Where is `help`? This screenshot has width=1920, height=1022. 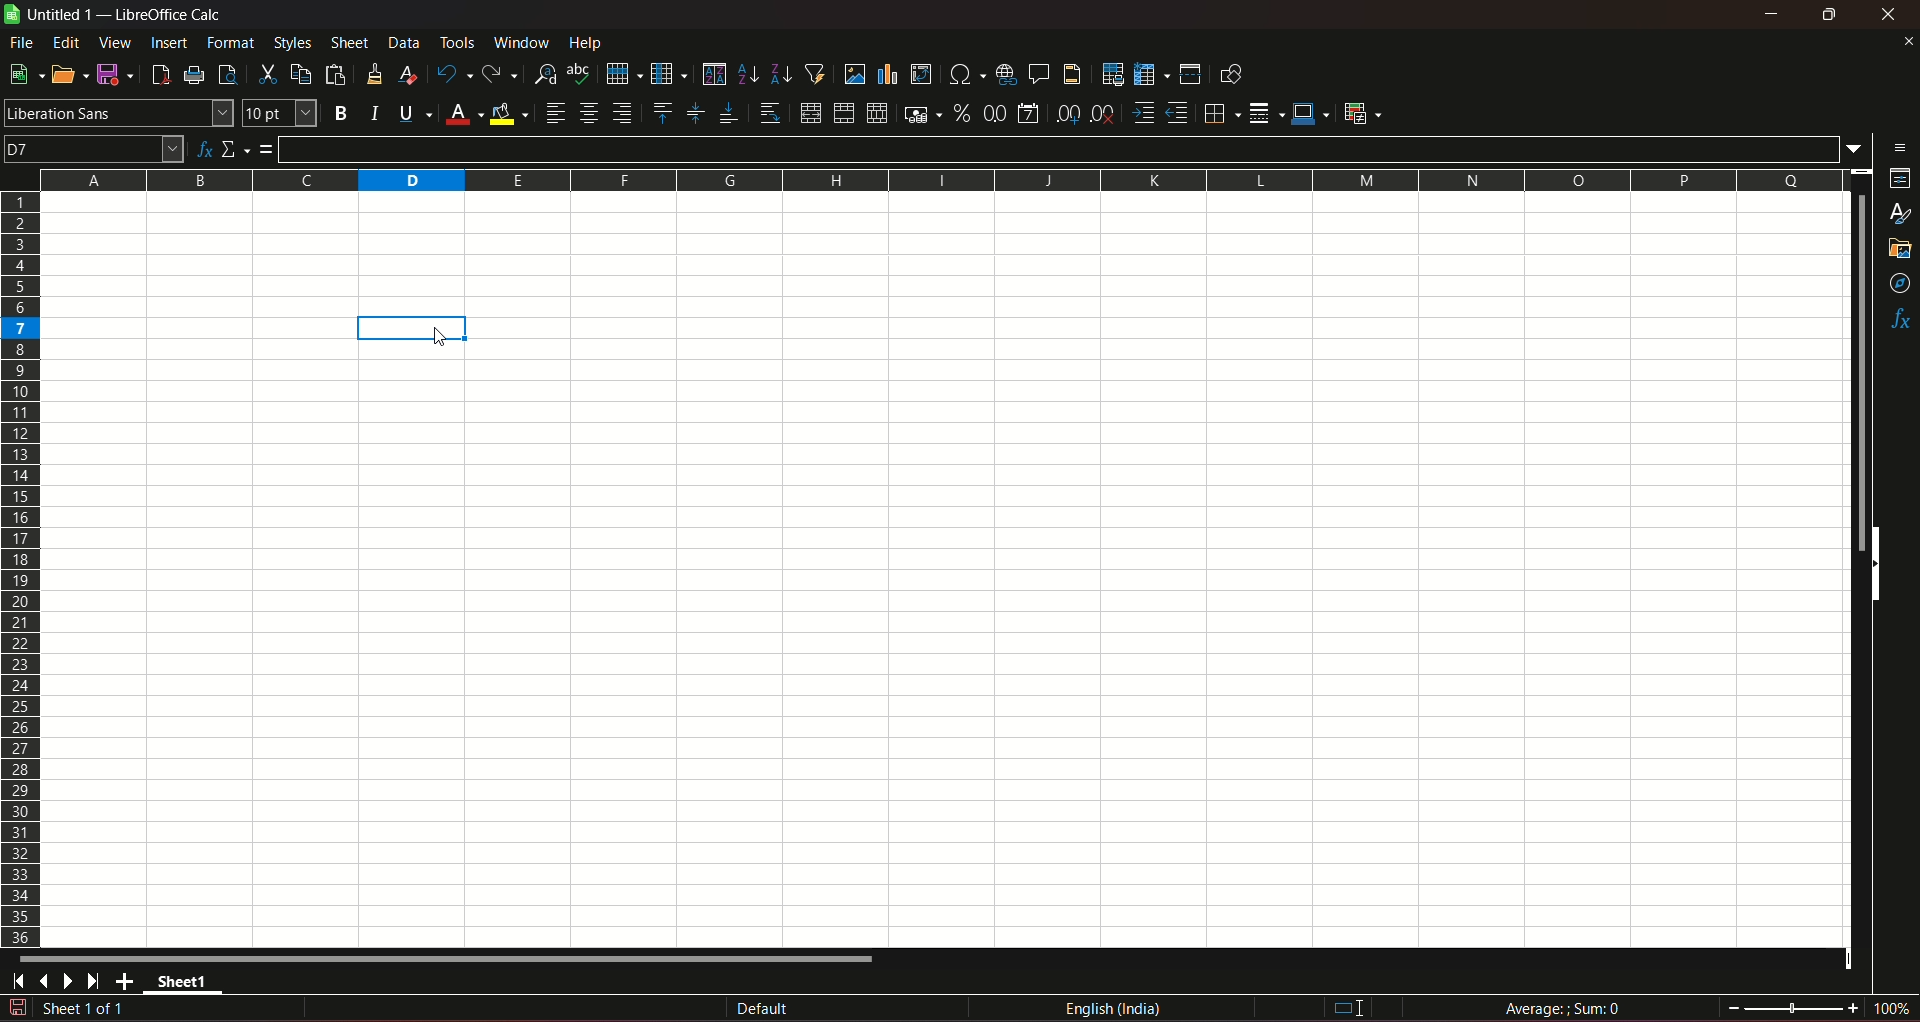
help is located at coordinates (591, 42).